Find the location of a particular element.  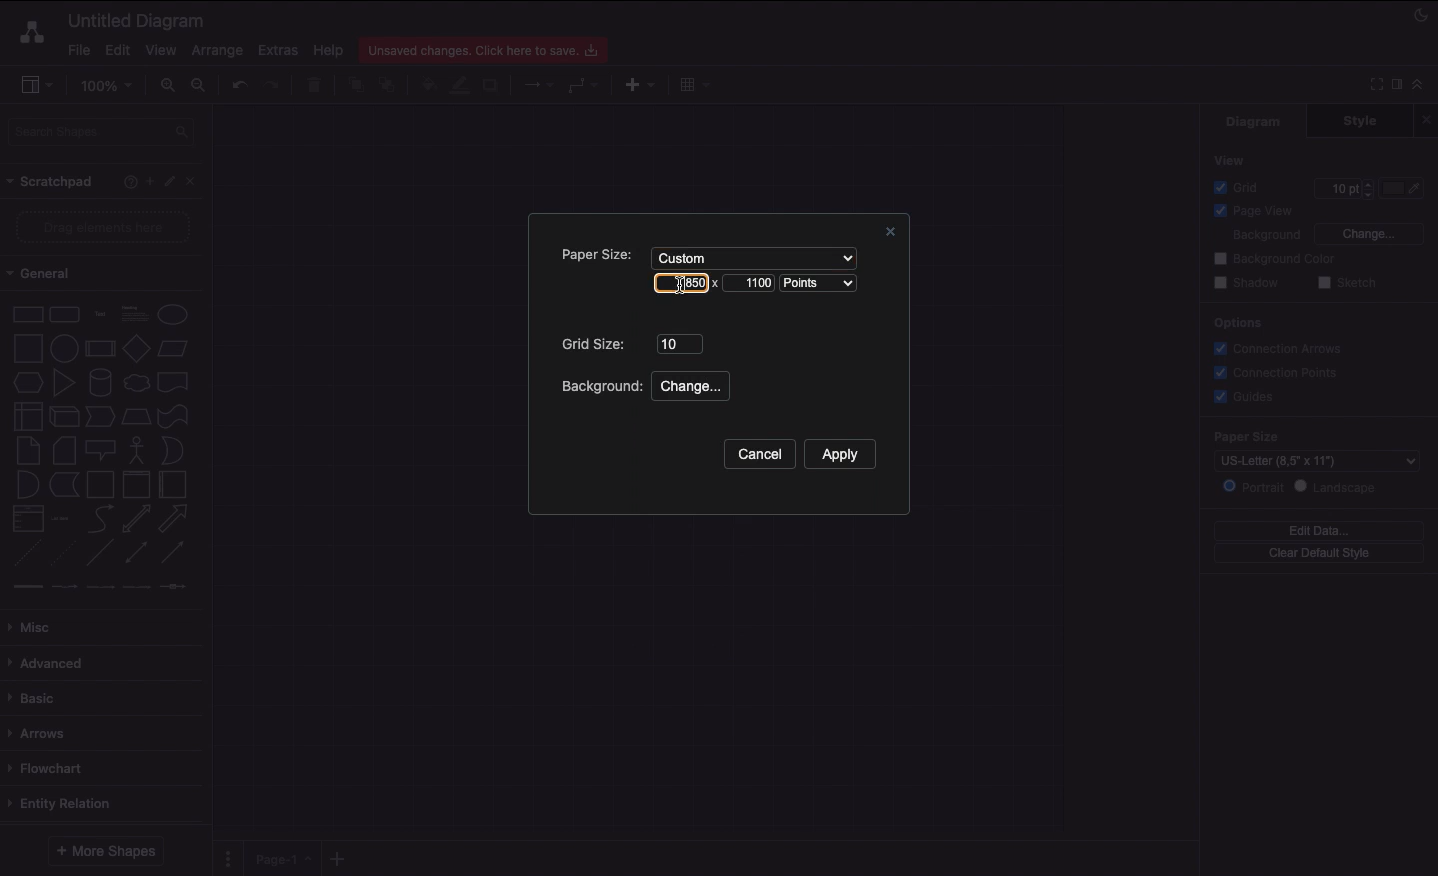

Vertical container is located at coordinates (137, 483).